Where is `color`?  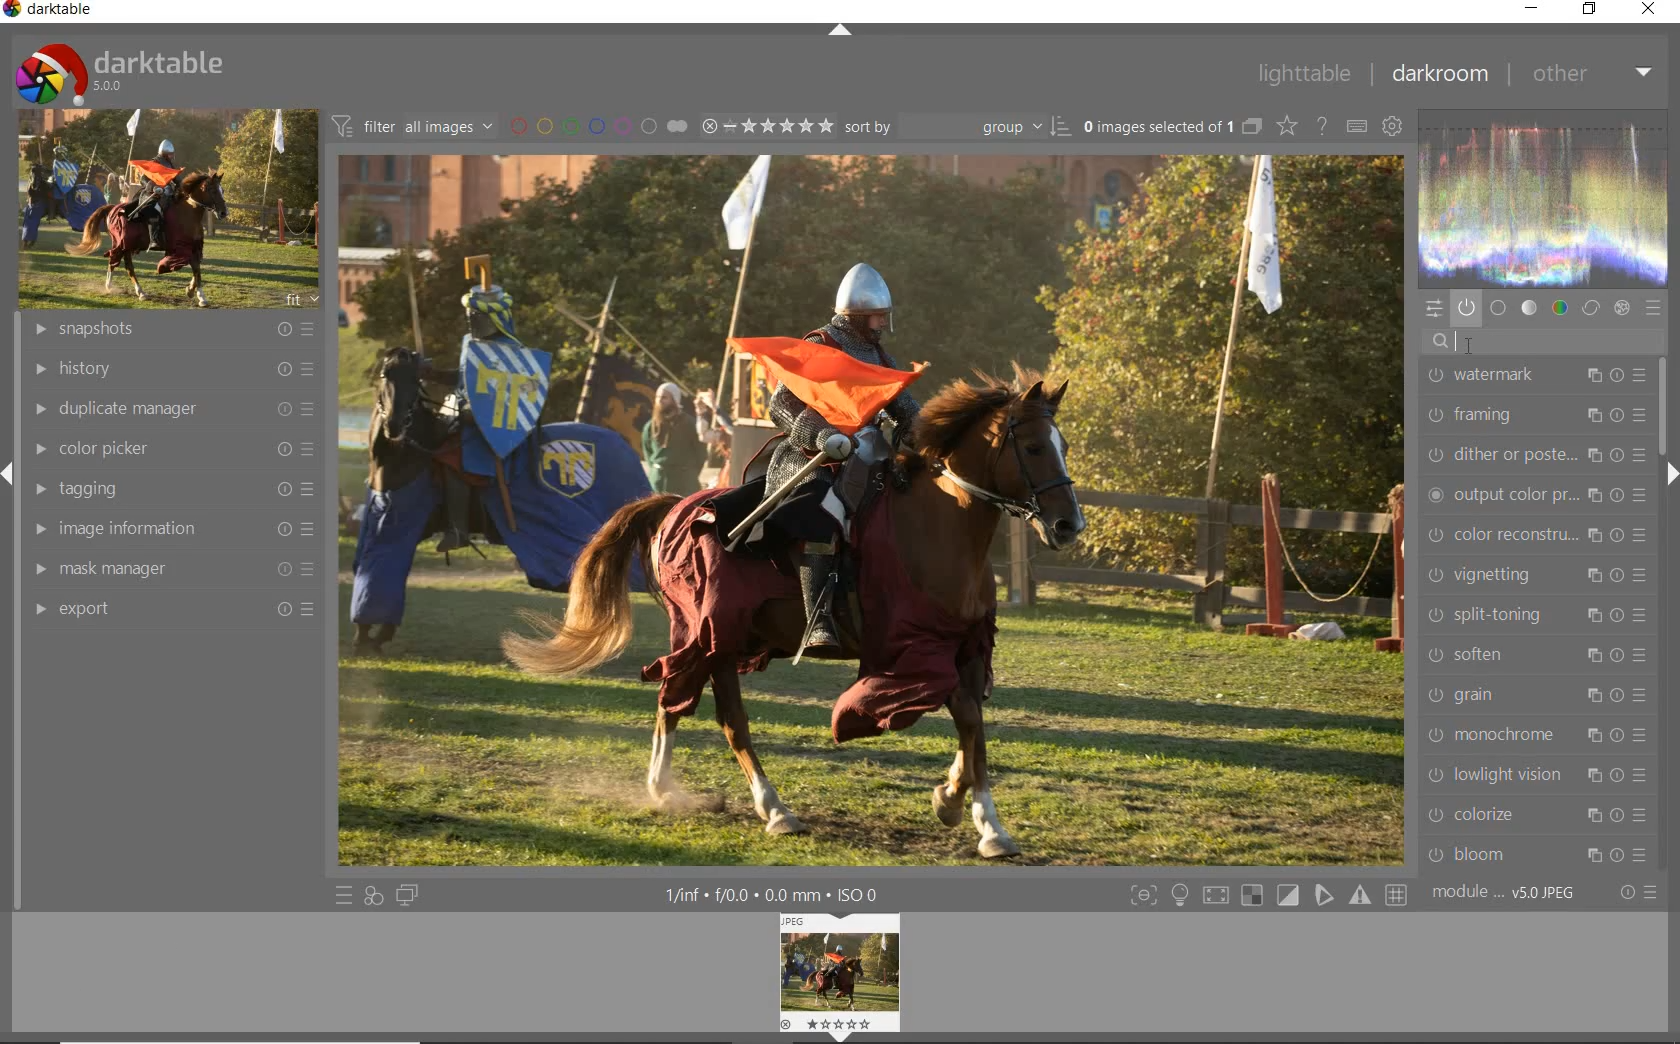 color is located at coordinates (1561, 308).